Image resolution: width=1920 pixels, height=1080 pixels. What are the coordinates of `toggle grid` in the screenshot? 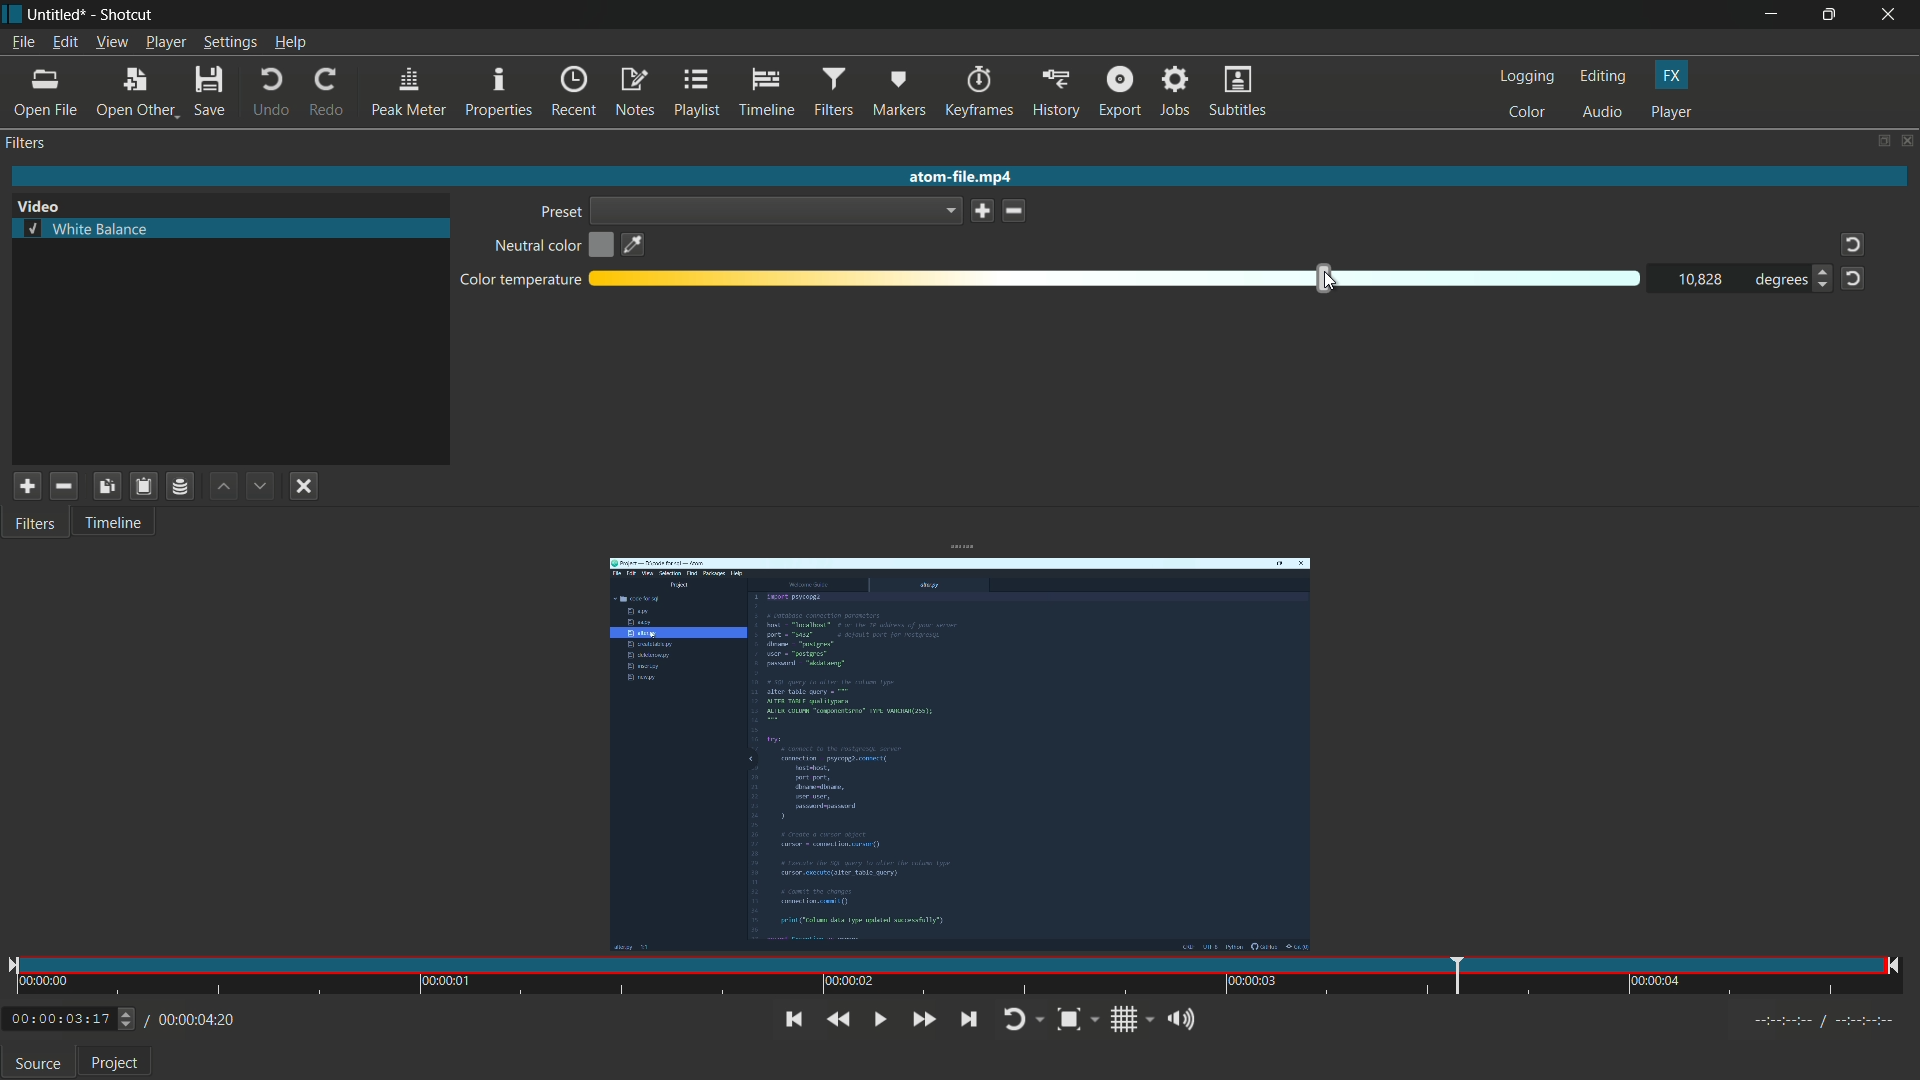 It's located at (1131, 1019).